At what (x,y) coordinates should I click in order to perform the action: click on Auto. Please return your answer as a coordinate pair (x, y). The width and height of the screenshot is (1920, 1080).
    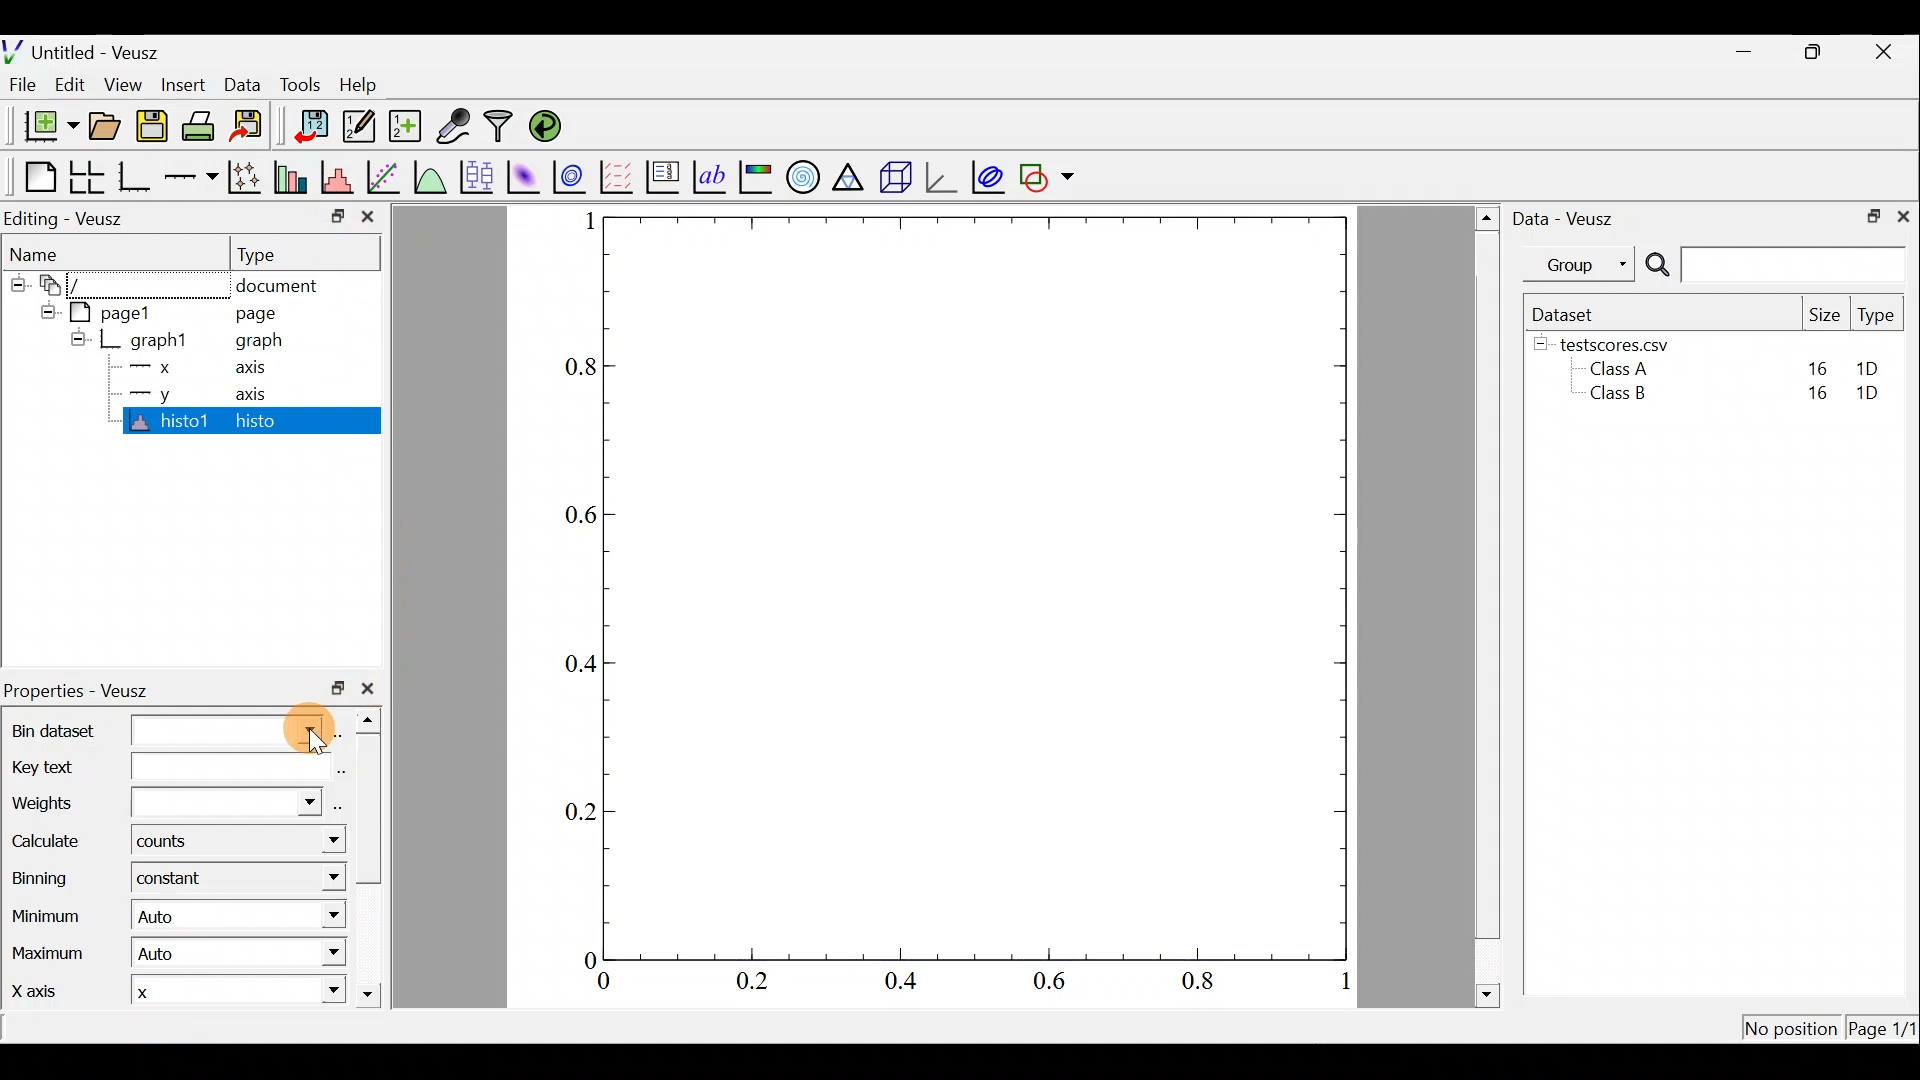
    Looking at the image, I should click on (185, 956).